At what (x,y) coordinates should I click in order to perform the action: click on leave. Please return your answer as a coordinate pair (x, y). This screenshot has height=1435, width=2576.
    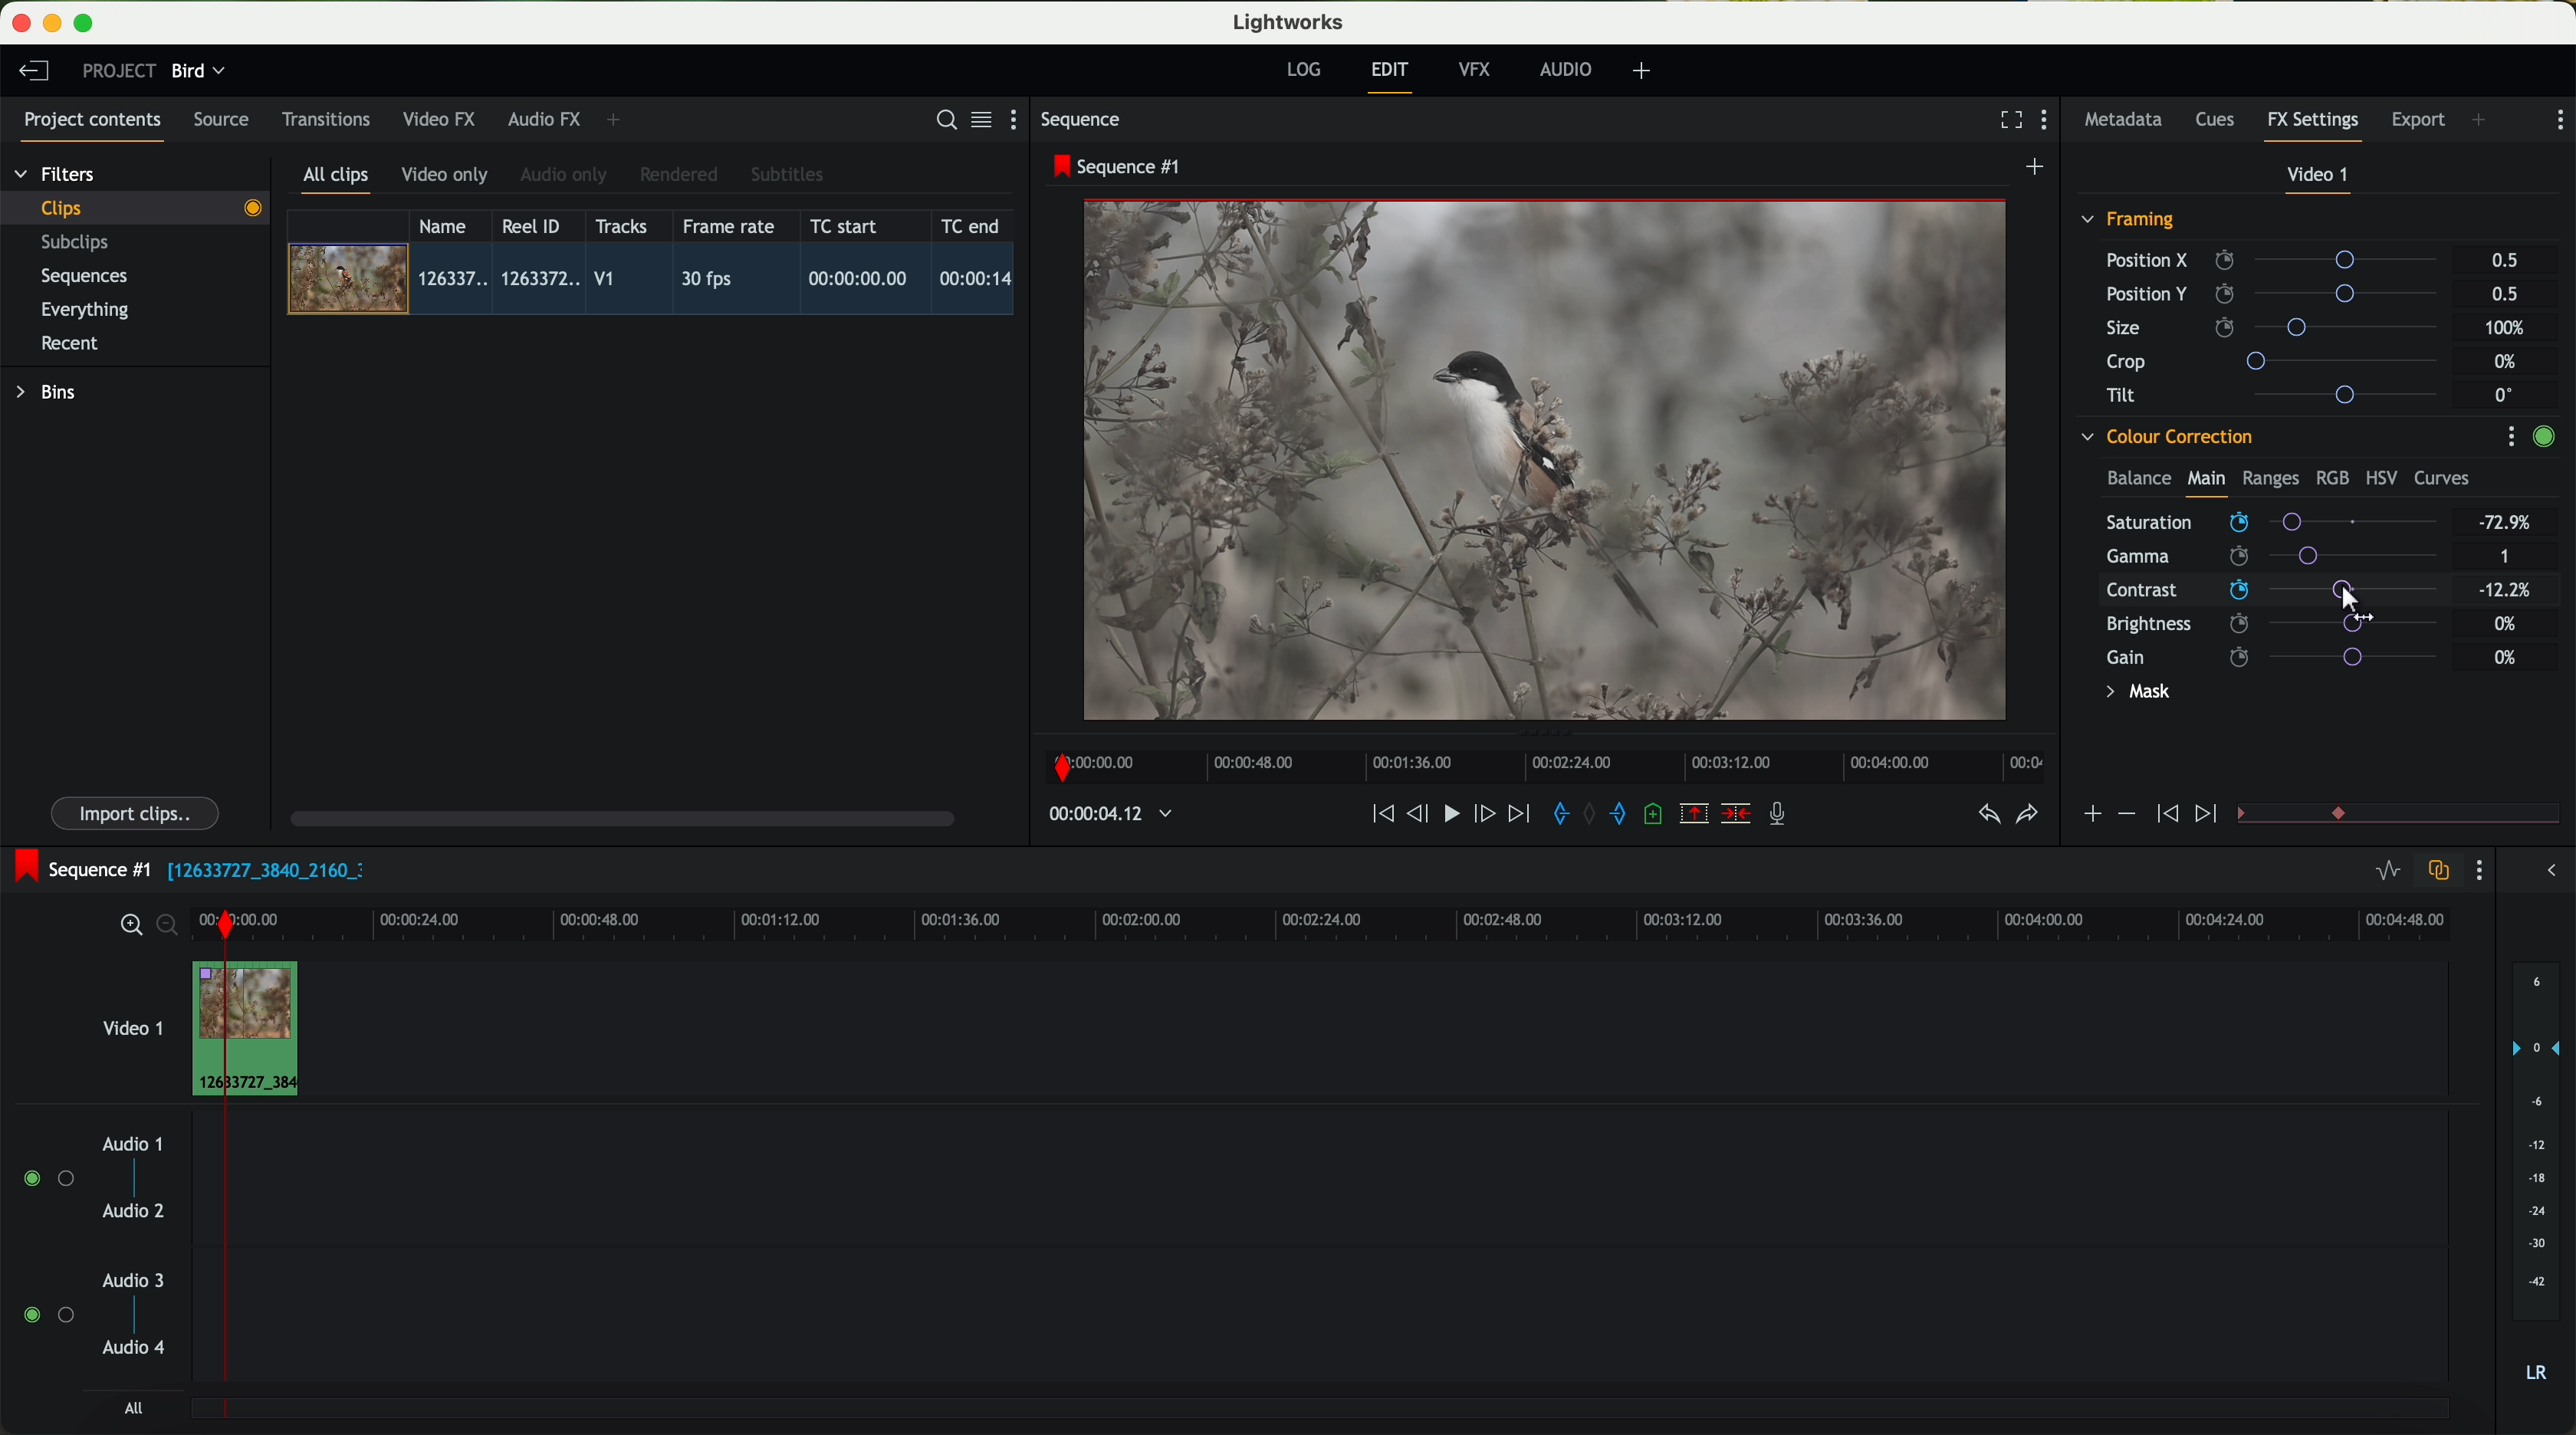
    Looking at the image, I should click on (33, 72).